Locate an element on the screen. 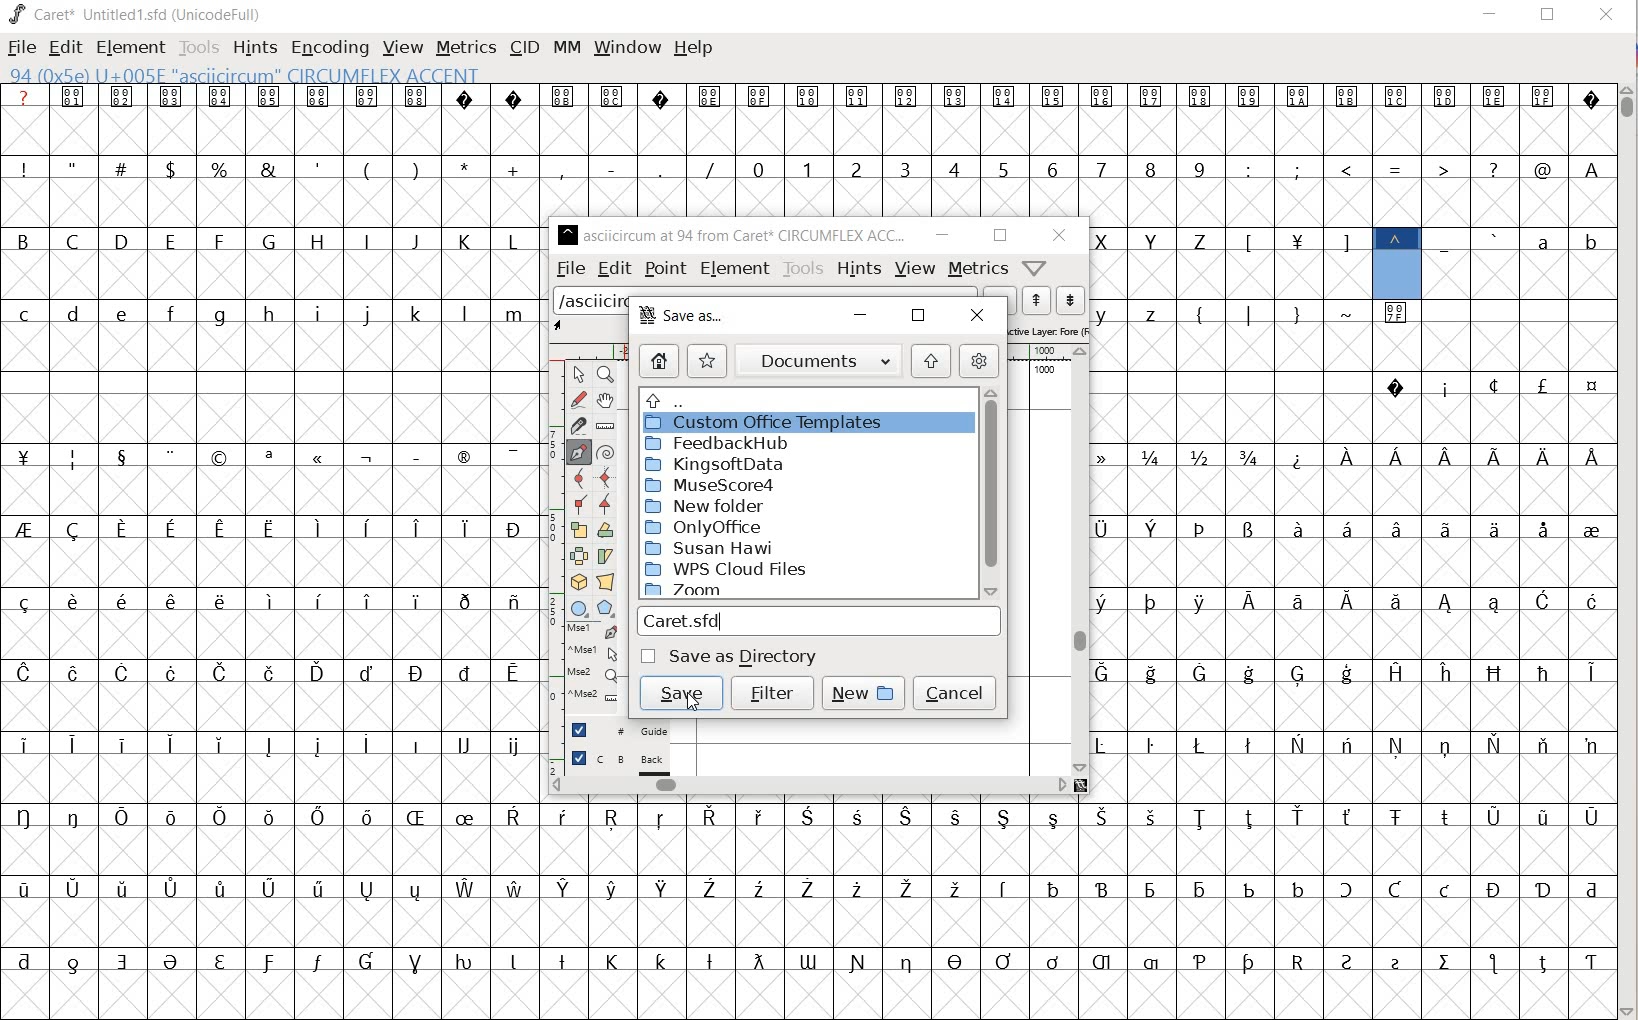 Image resolution: width=1638 pixels, height=1020 pixels. asciicircum at 94 from caret circumflex ACCE... is located at coordinates (735, 232).